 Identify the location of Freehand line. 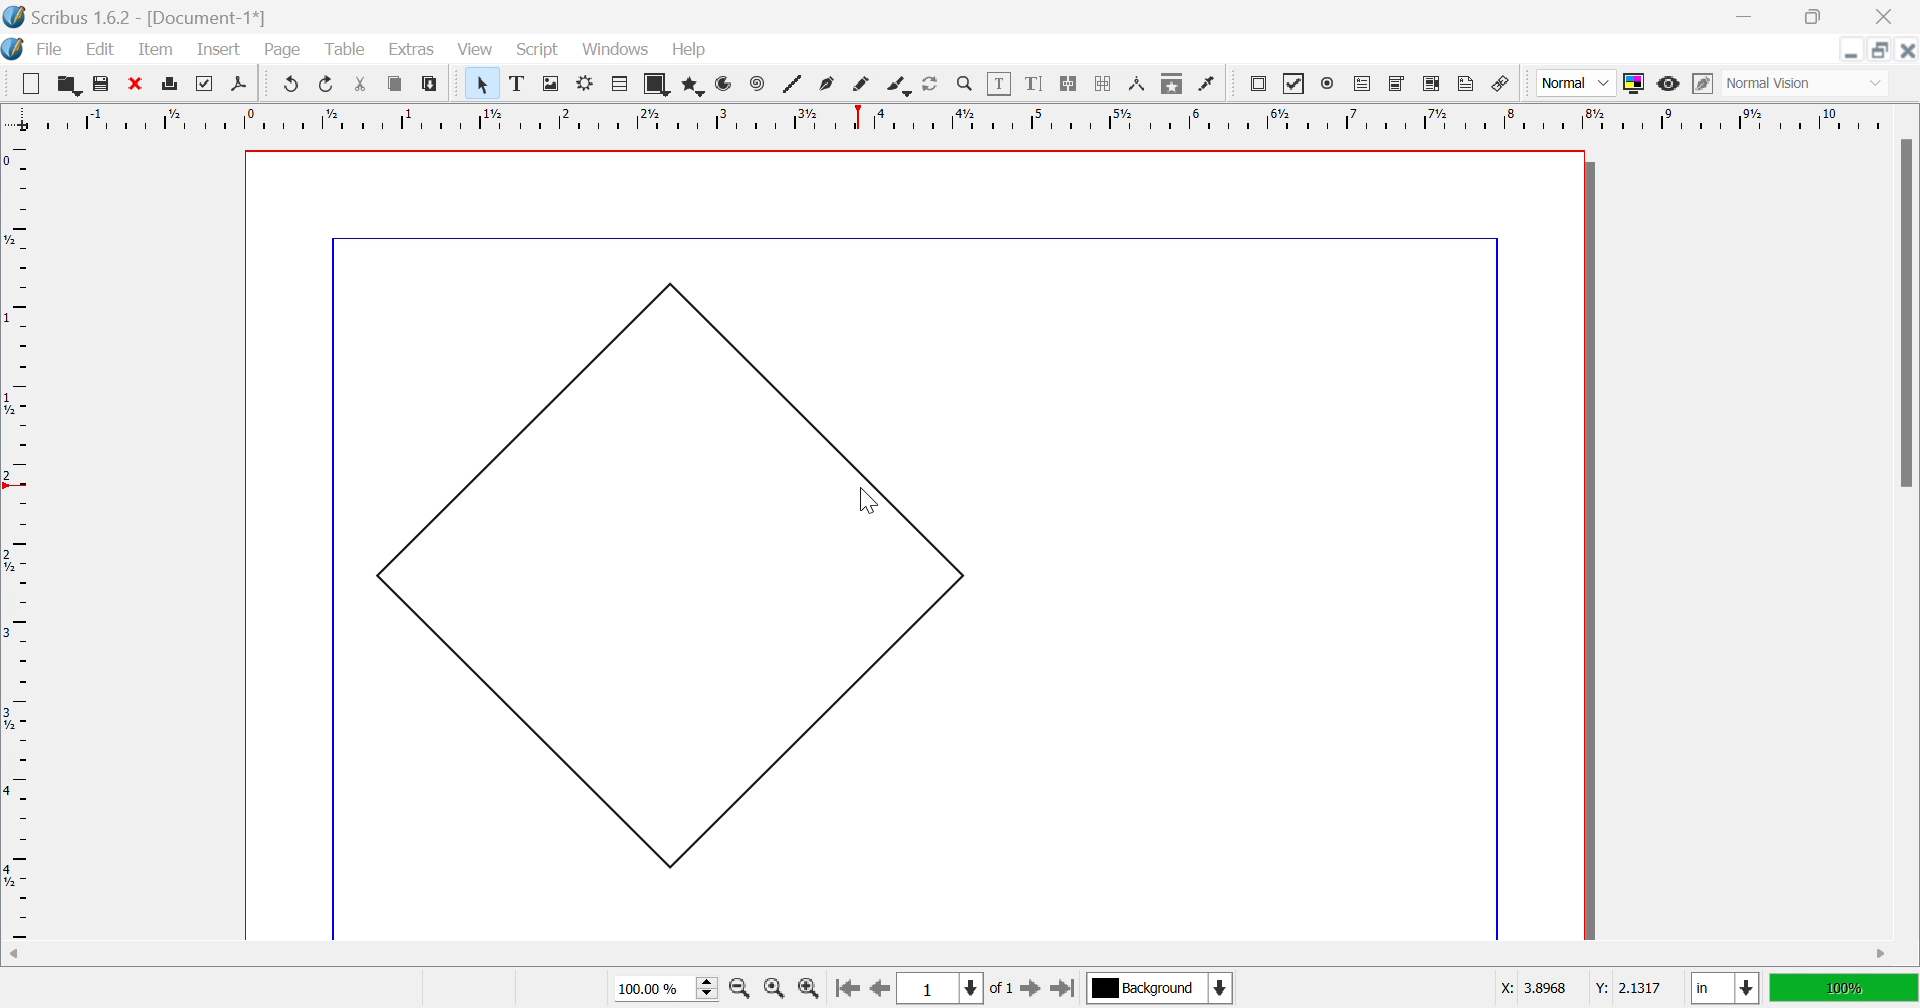
(861, 85).